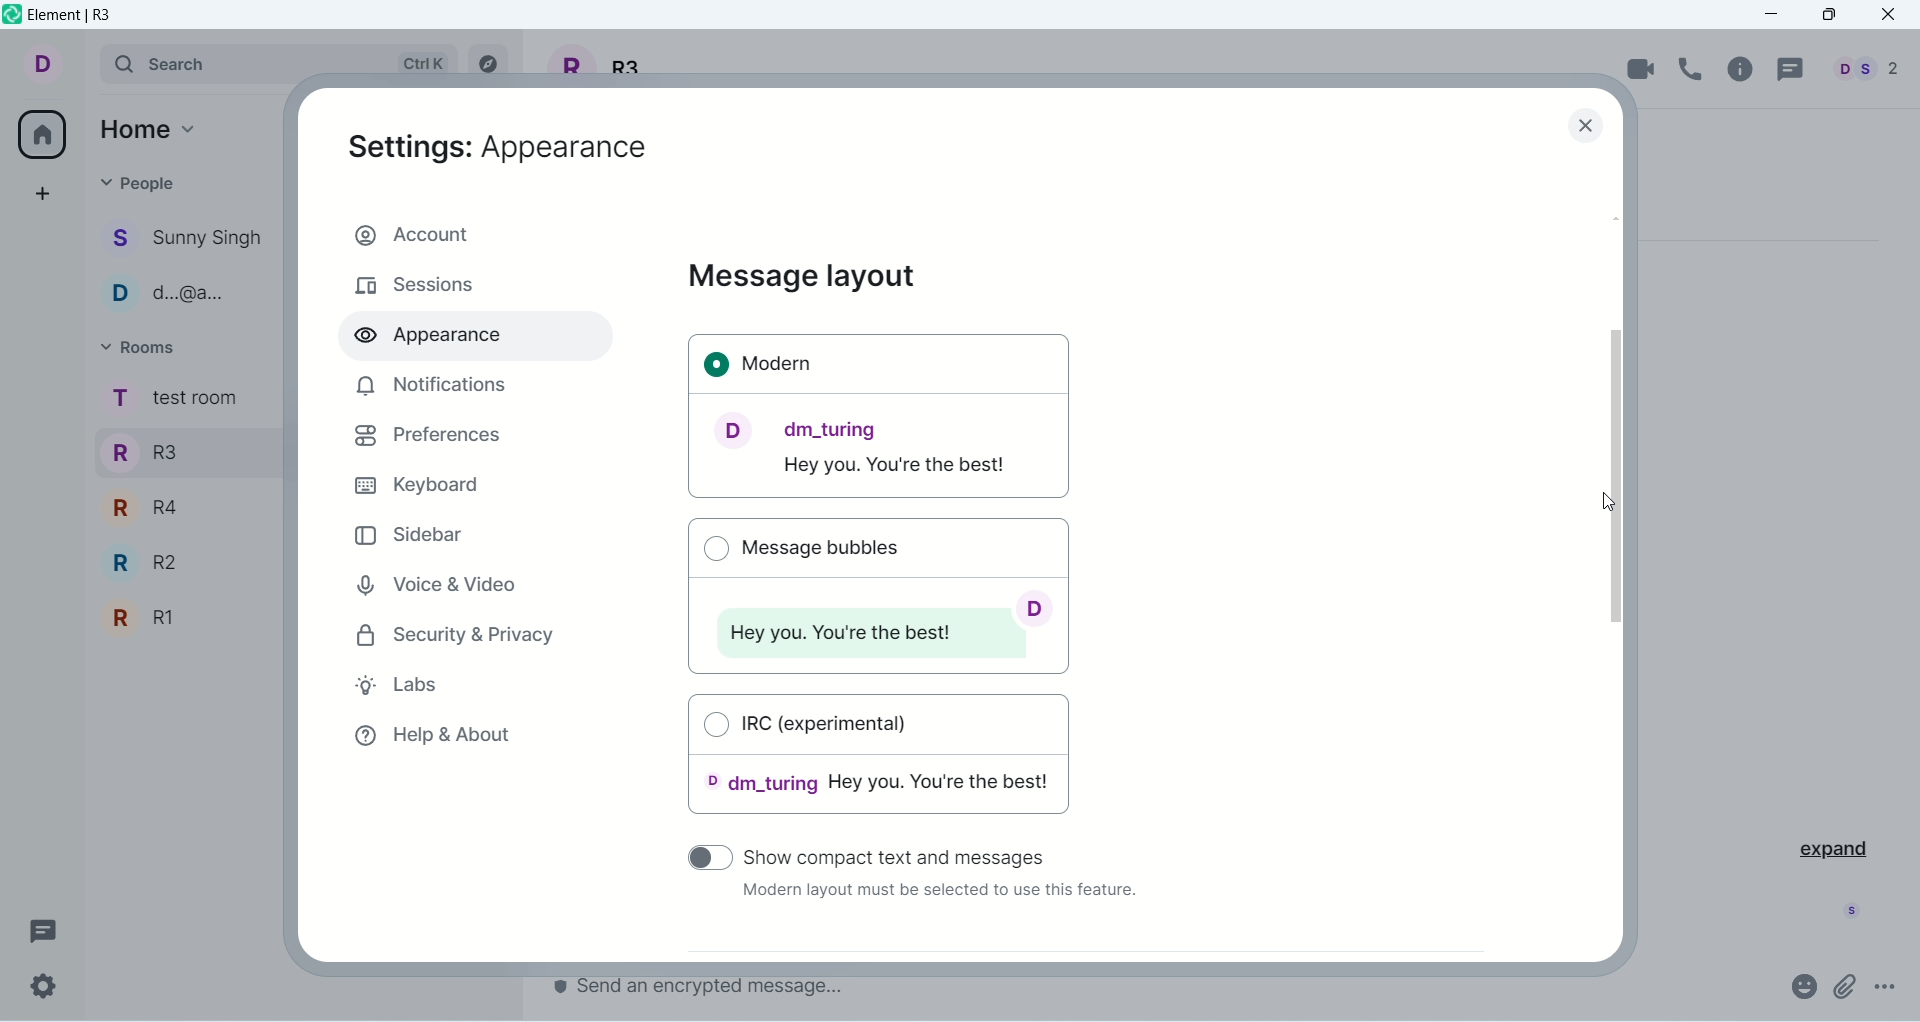 The height and width of the screenshot is (1022, 1920). I want to click on emoji, so click(1802, 985).